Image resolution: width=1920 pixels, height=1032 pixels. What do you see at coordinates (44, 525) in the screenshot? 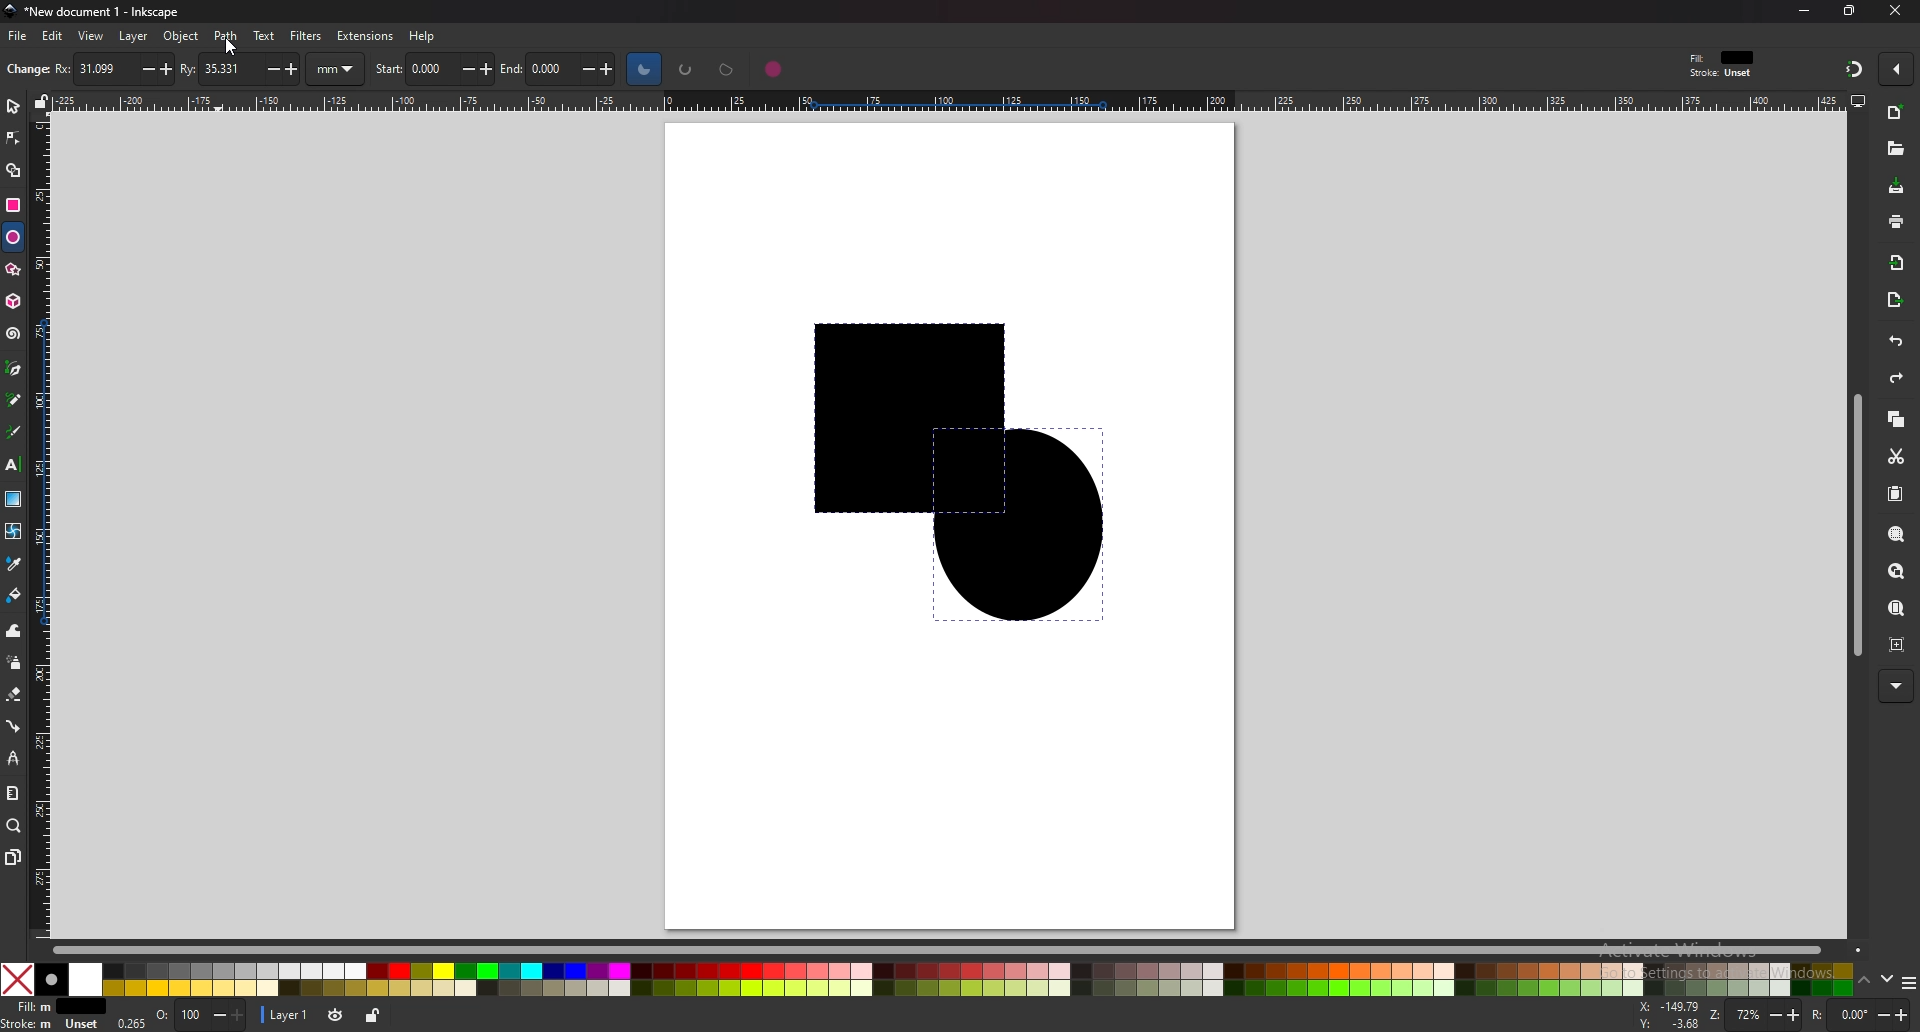
I see `vertical ruler` at bounding box center [44, 525].